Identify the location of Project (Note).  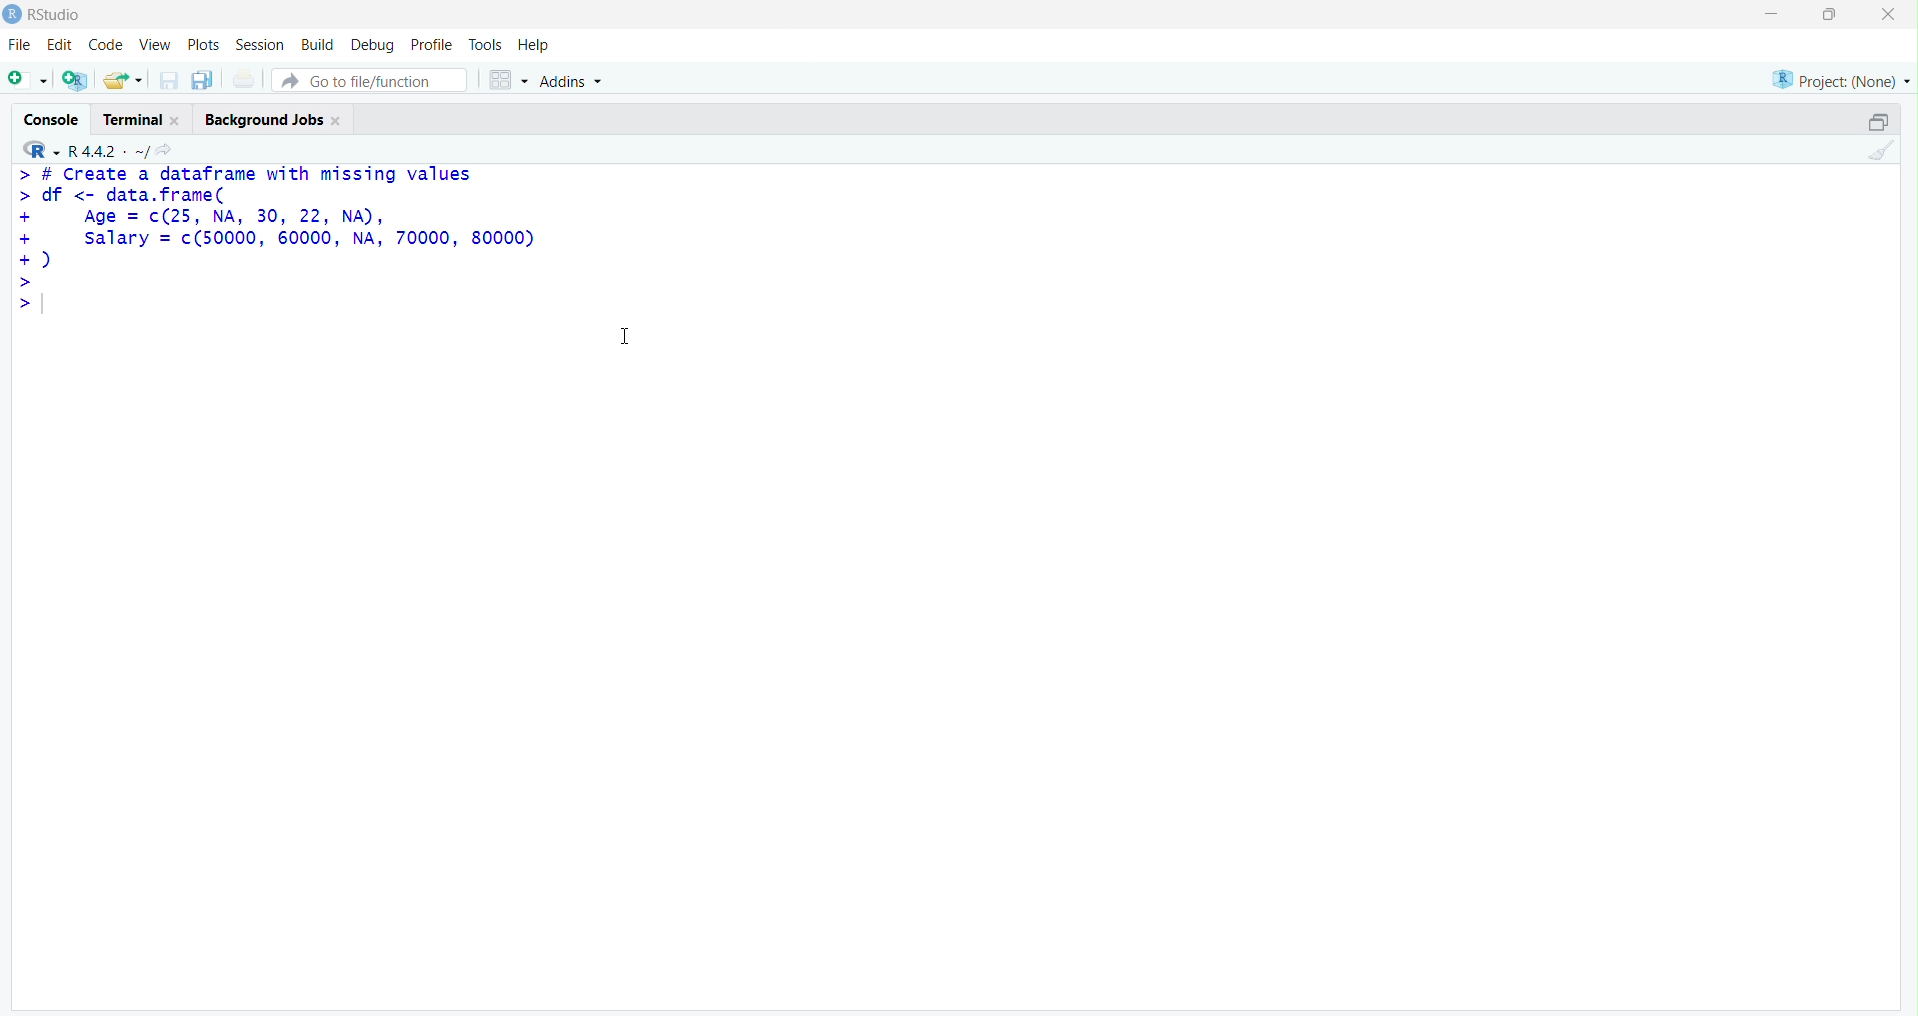
(1840, 81).